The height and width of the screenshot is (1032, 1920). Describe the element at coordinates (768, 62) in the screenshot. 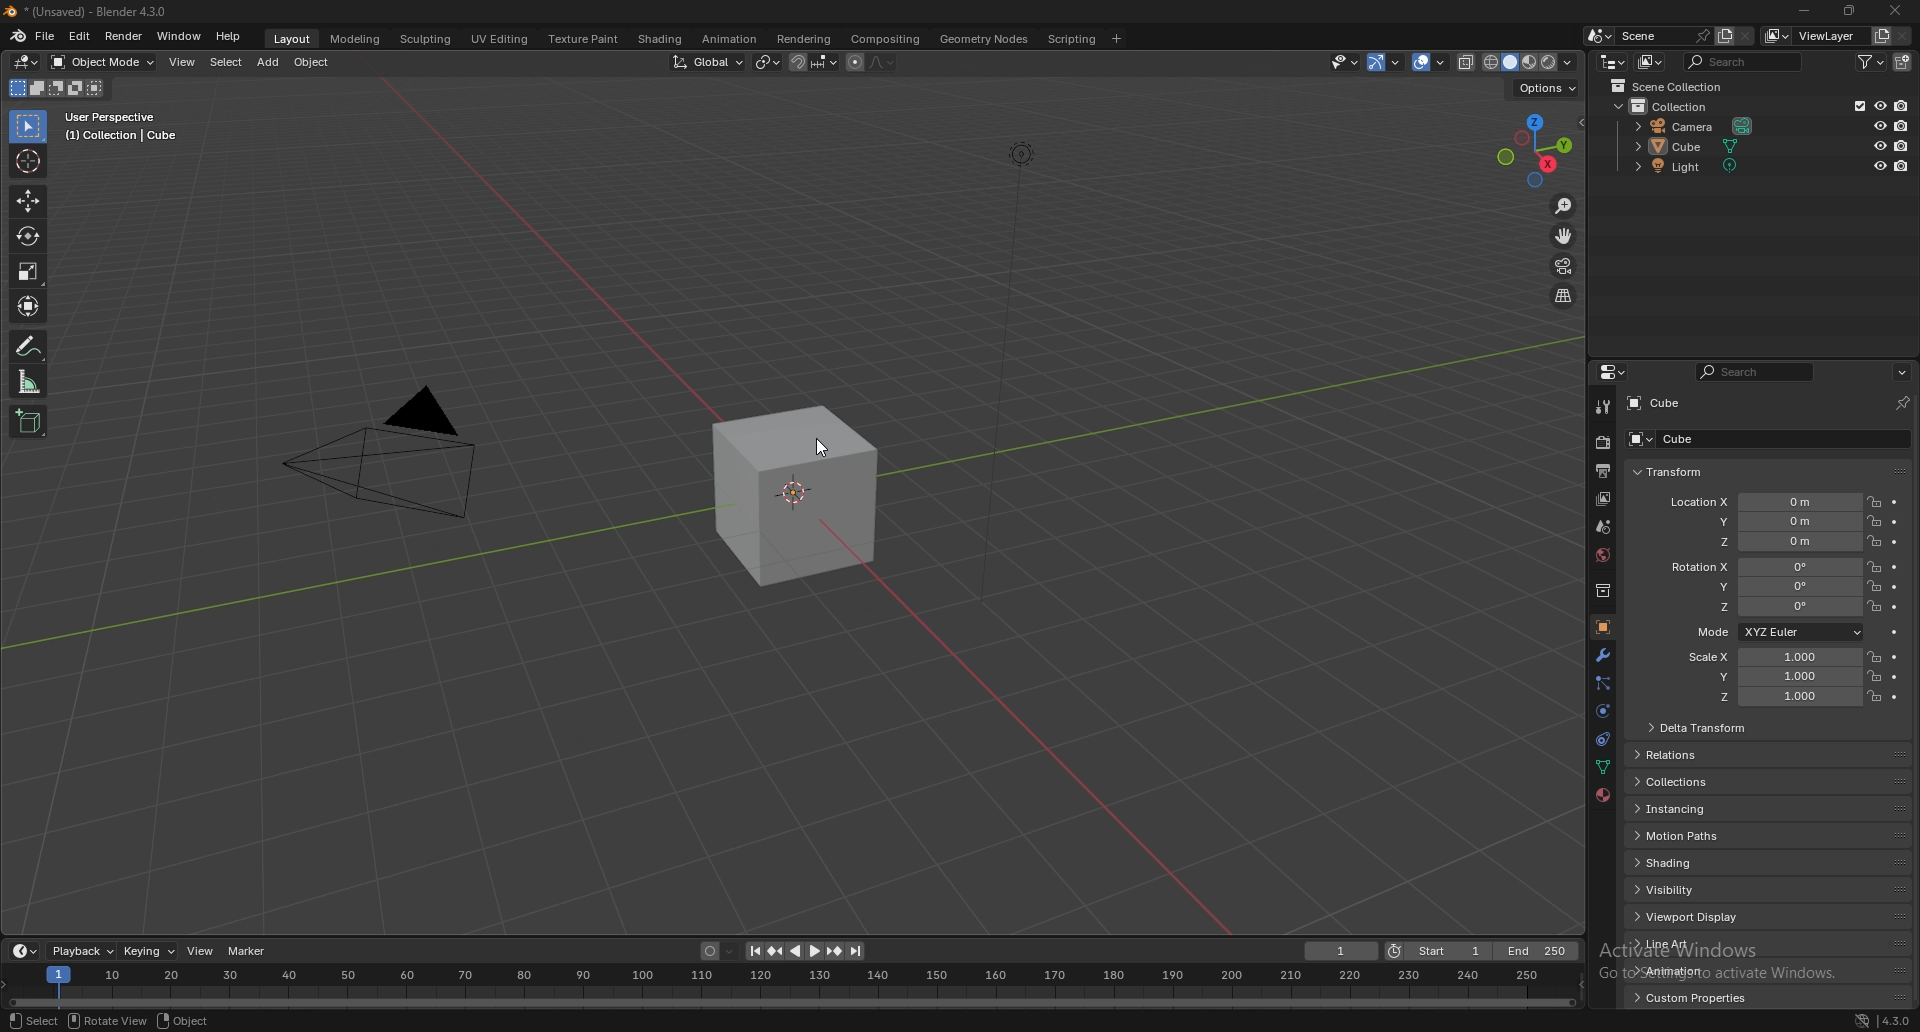

I see `transform pivot point` at that location.